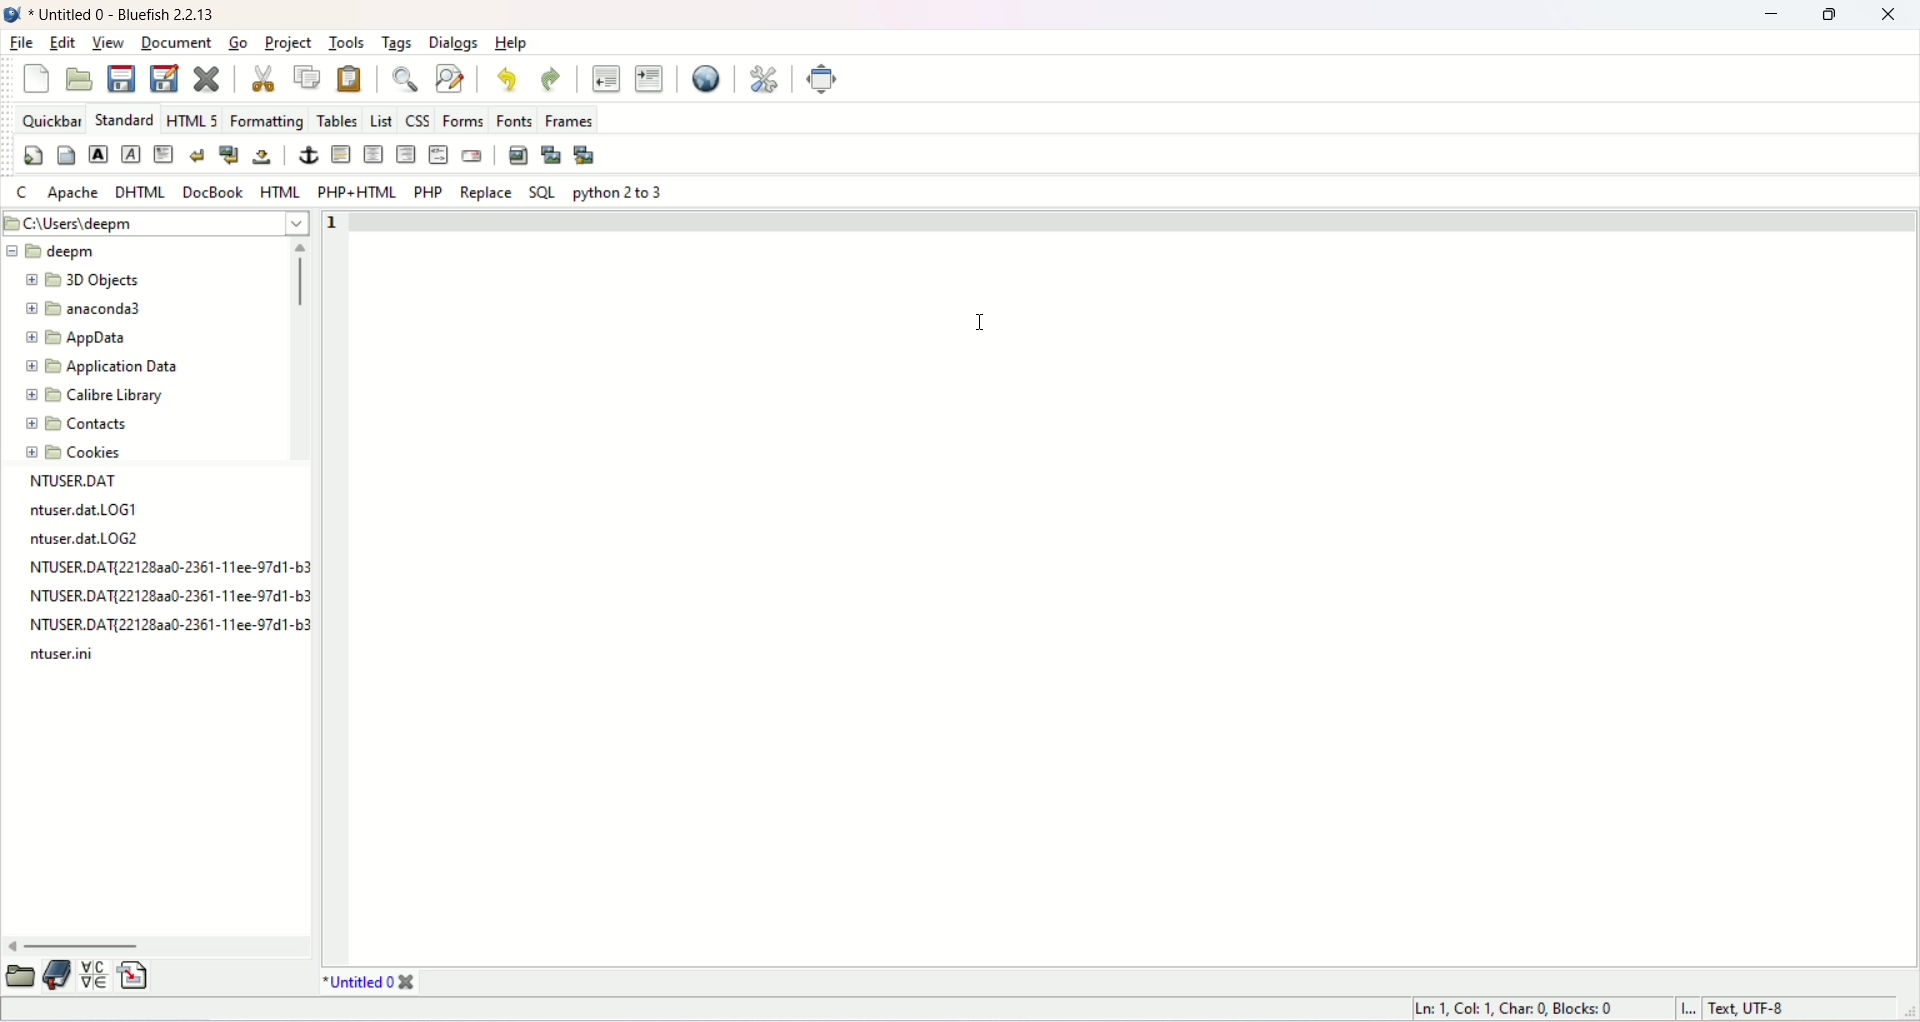  What do you see at coordinates (339, 157) in the screenshot?
I see `horizontal rule` at bounding box center [339, 157].